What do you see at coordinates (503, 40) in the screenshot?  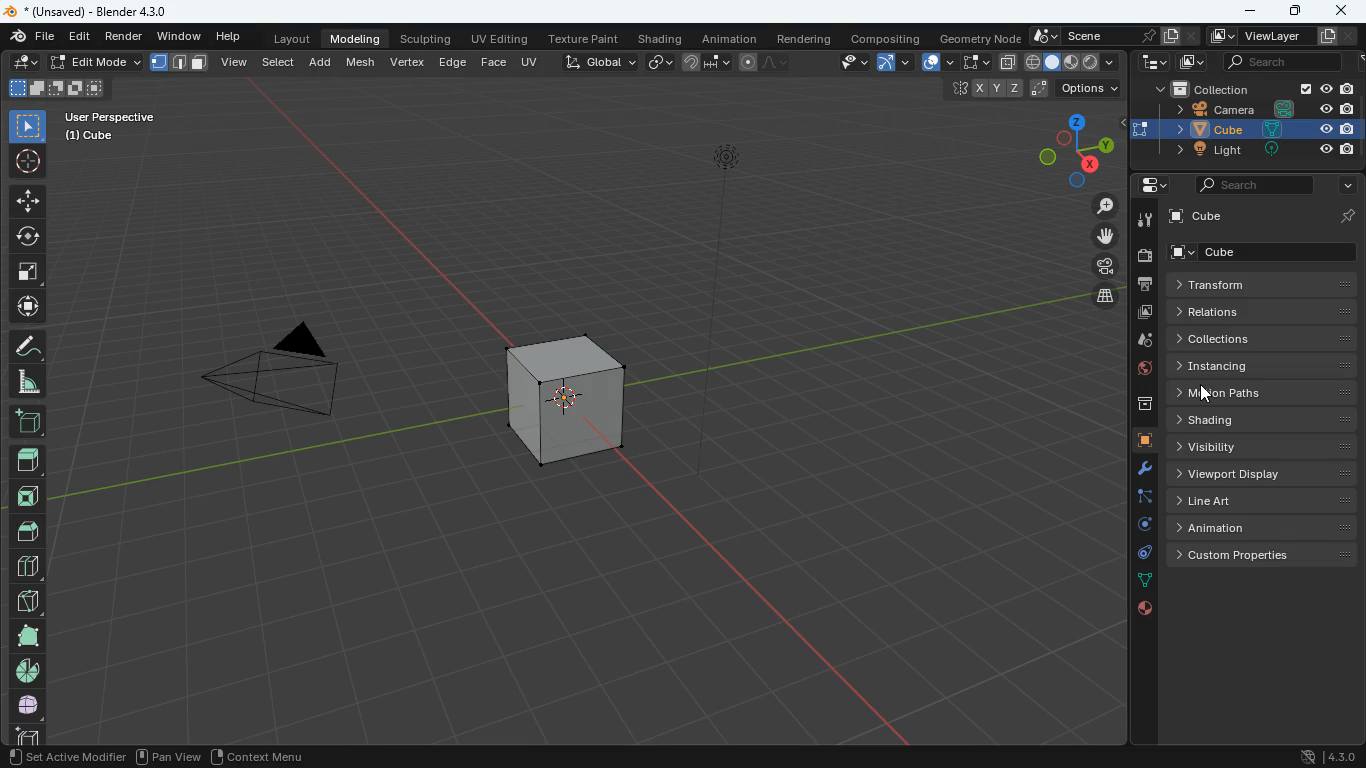 I see `uv editing` at bounding box center [503, 40].